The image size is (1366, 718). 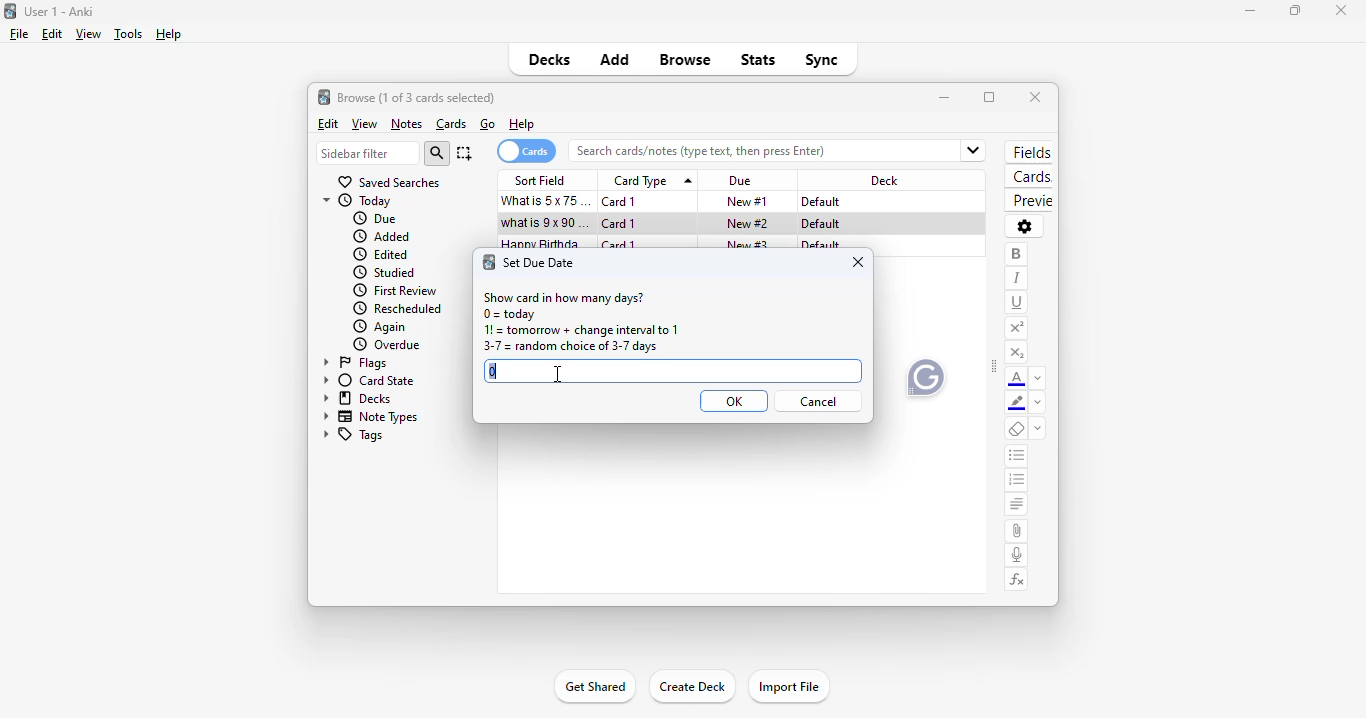 What do you see at coordinates (925, 376) in the screenshot?
I see `Grammarly` at bounding box center [925, 376].